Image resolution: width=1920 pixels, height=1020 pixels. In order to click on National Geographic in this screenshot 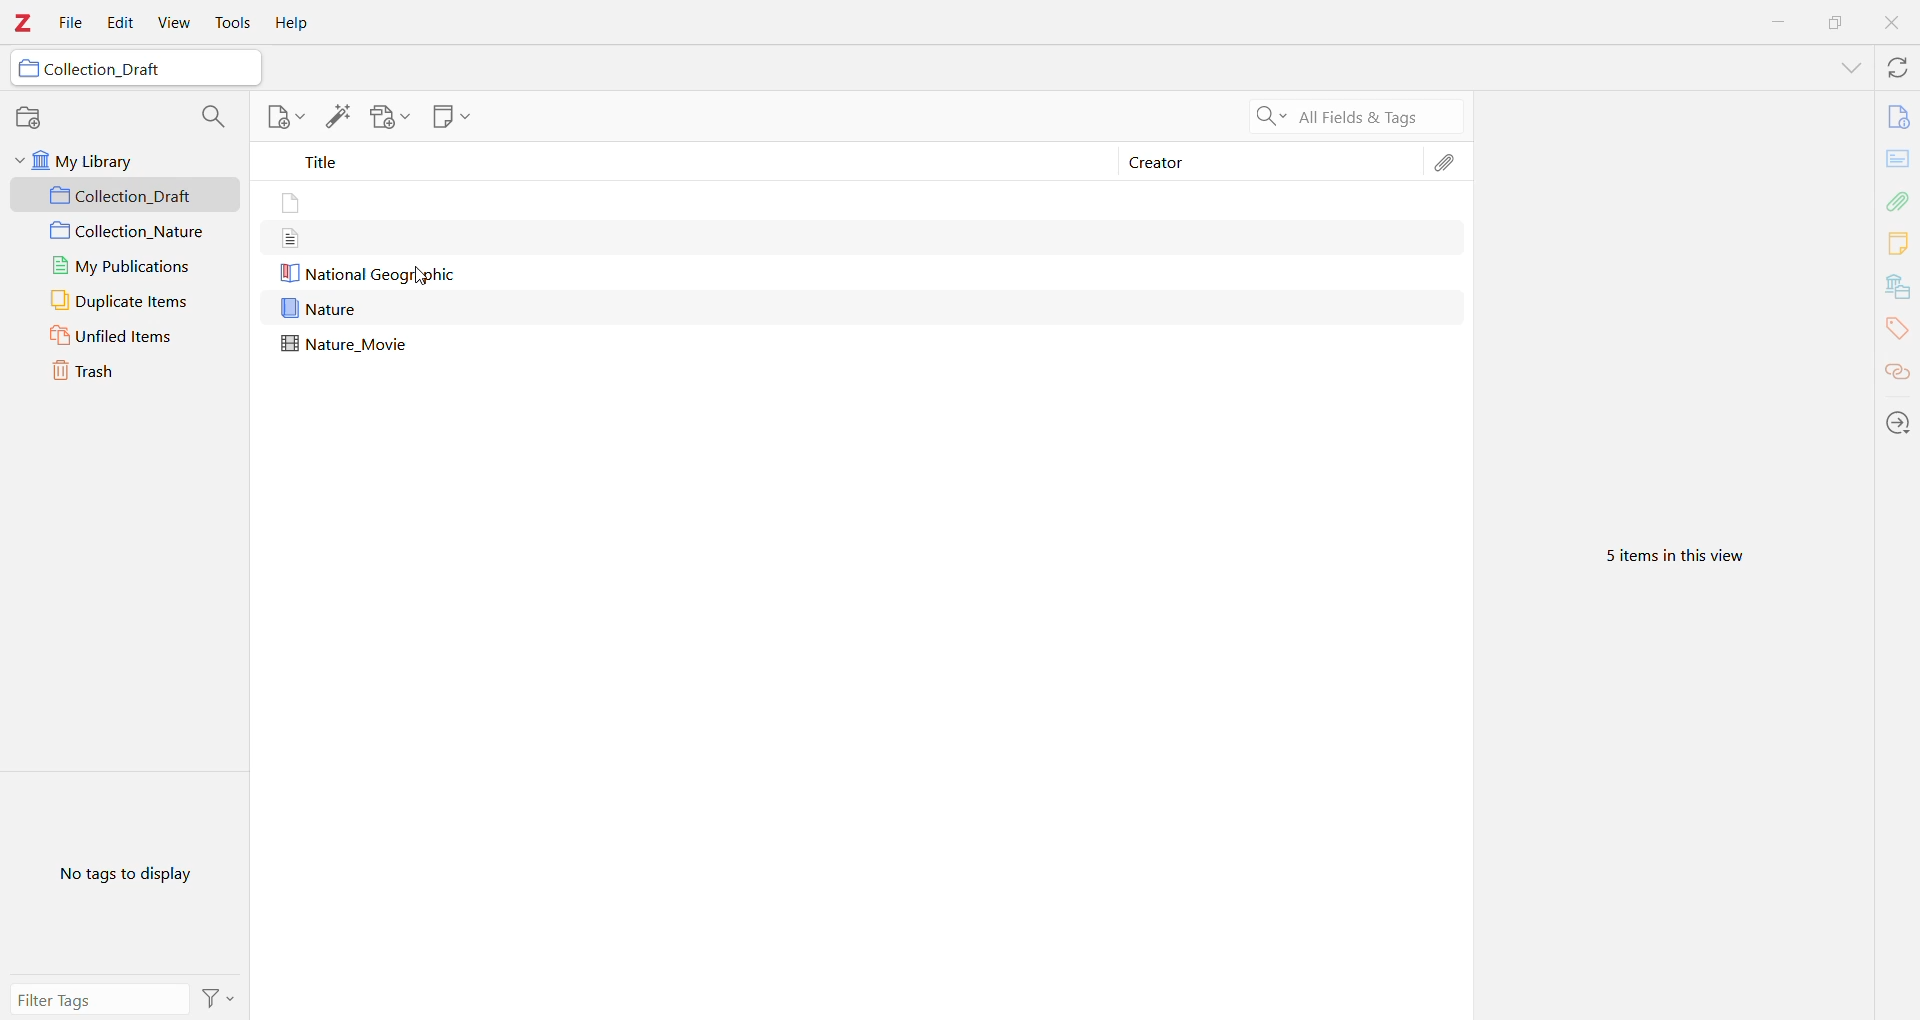, I will do `click(368, 274)`.